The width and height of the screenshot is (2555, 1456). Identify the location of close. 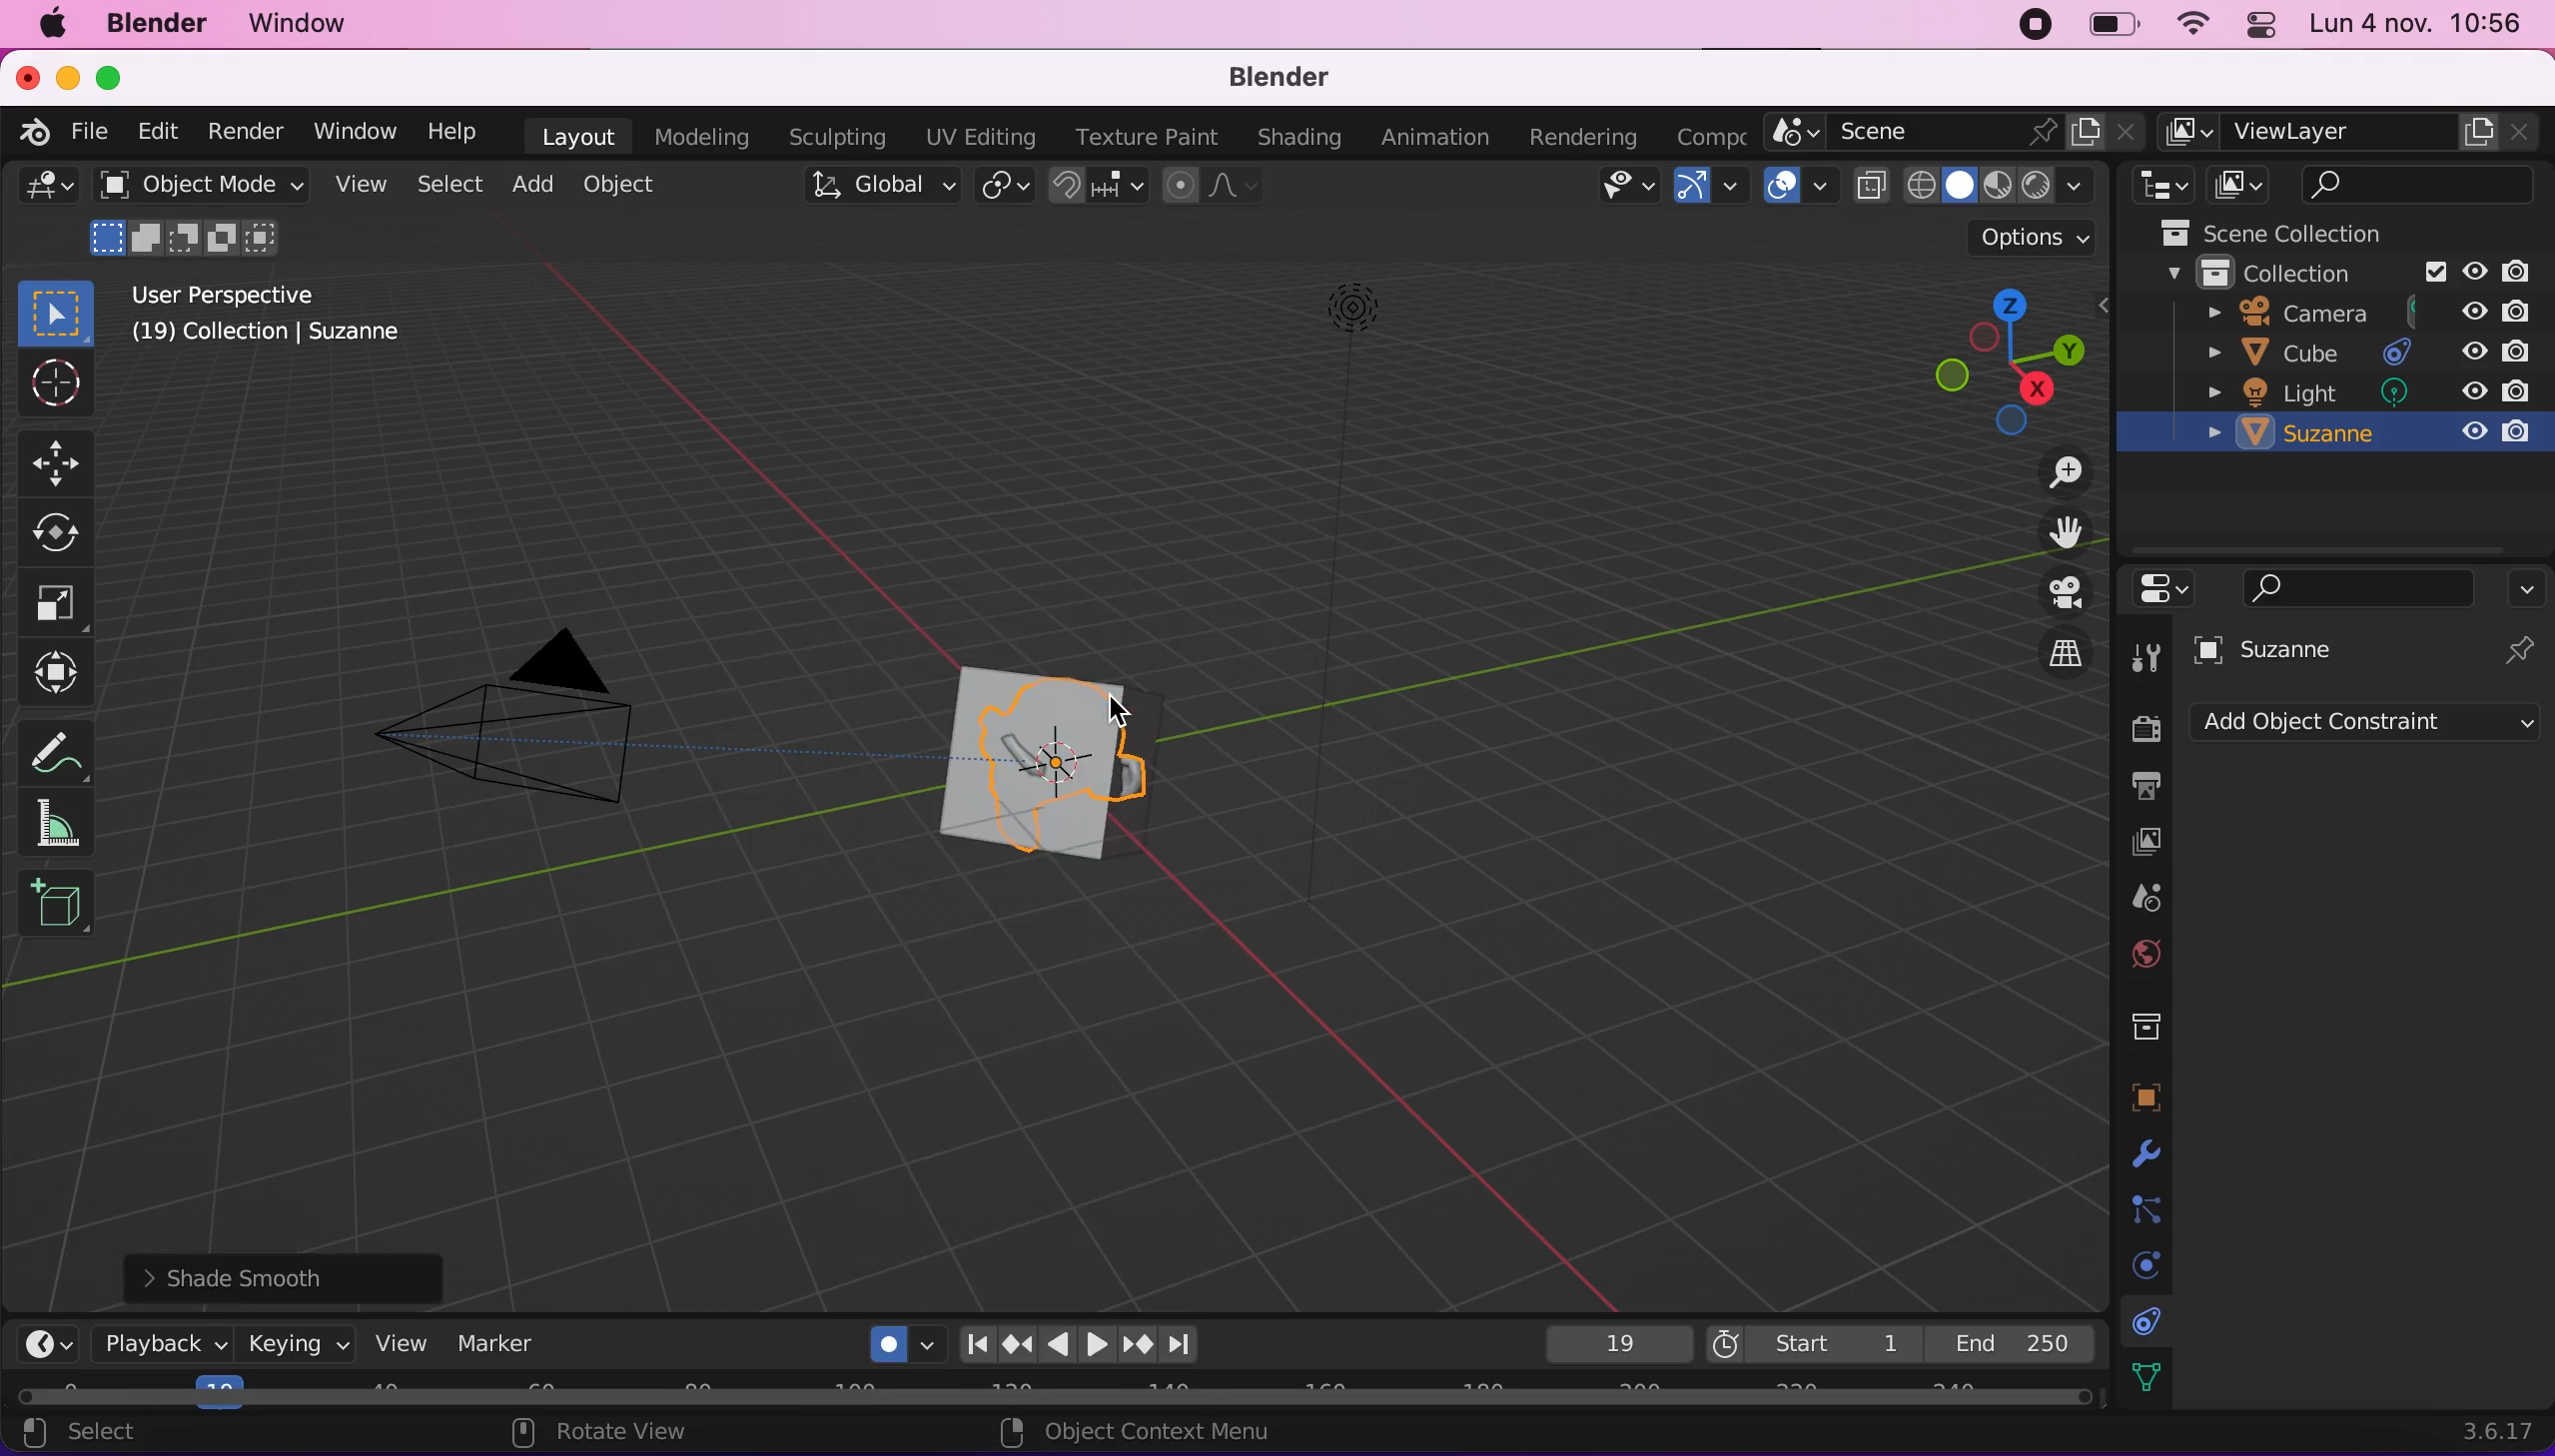
(27, 76).